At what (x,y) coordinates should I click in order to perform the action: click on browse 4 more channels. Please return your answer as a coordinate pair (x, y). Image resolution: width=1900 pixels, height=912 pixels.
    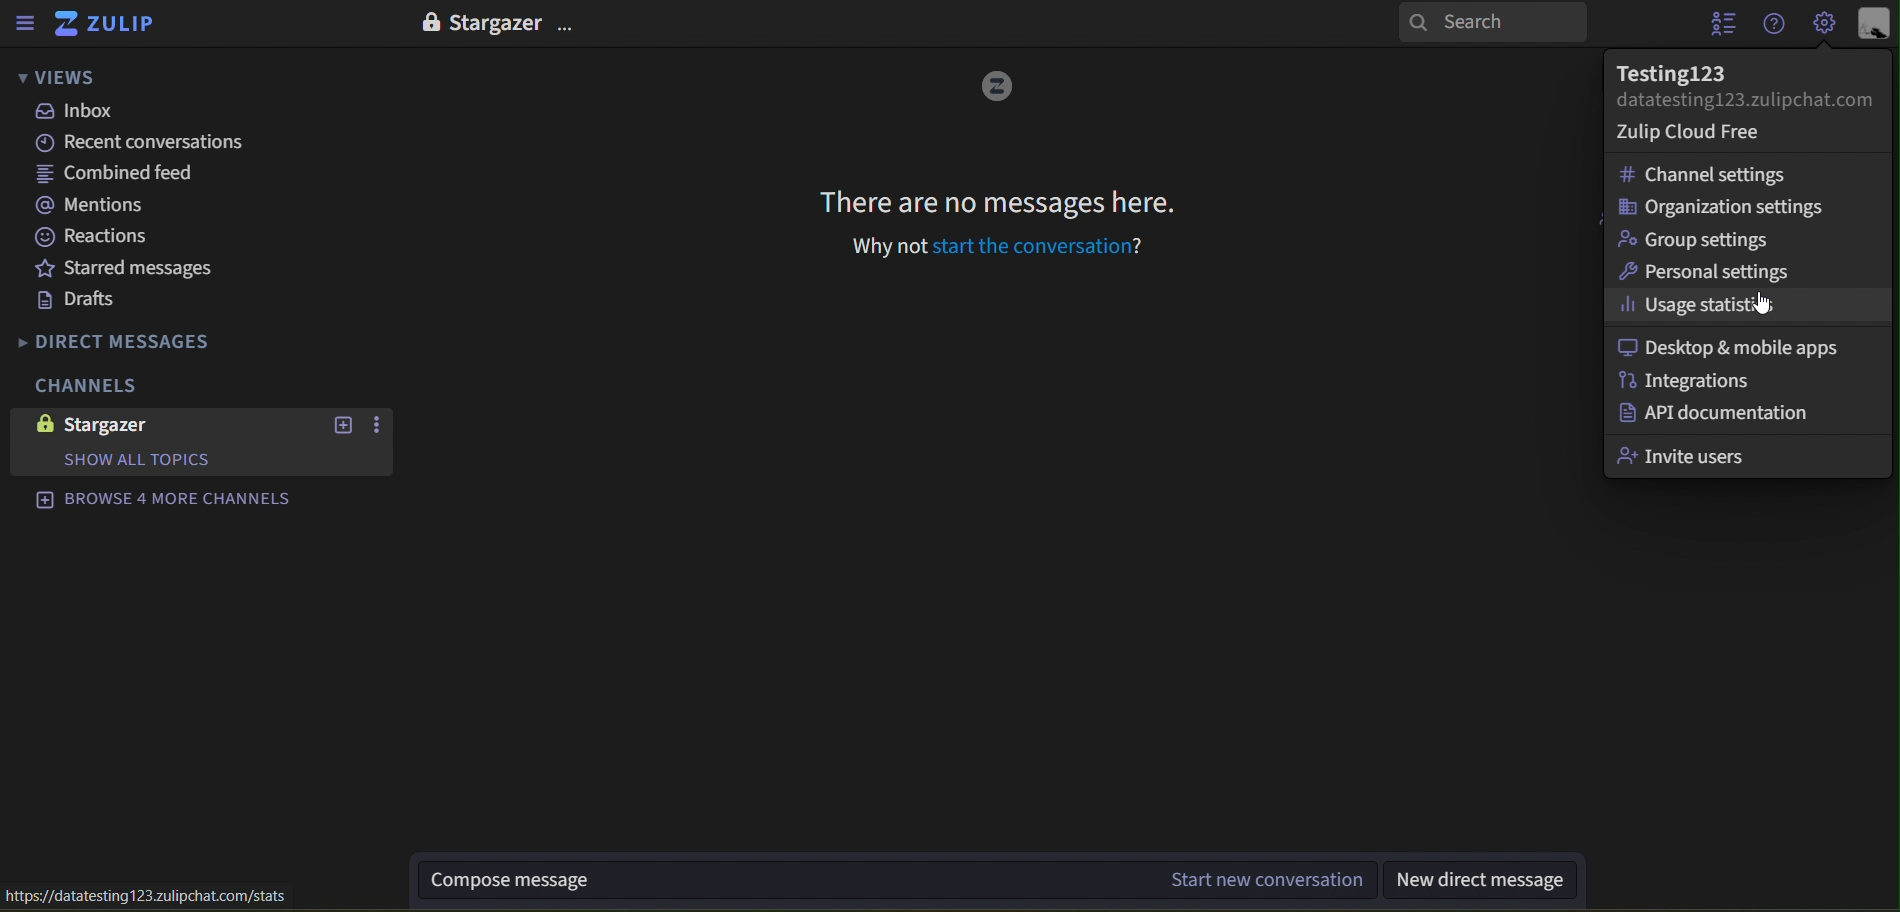
    Looking at the image, I should click on (182, 500).